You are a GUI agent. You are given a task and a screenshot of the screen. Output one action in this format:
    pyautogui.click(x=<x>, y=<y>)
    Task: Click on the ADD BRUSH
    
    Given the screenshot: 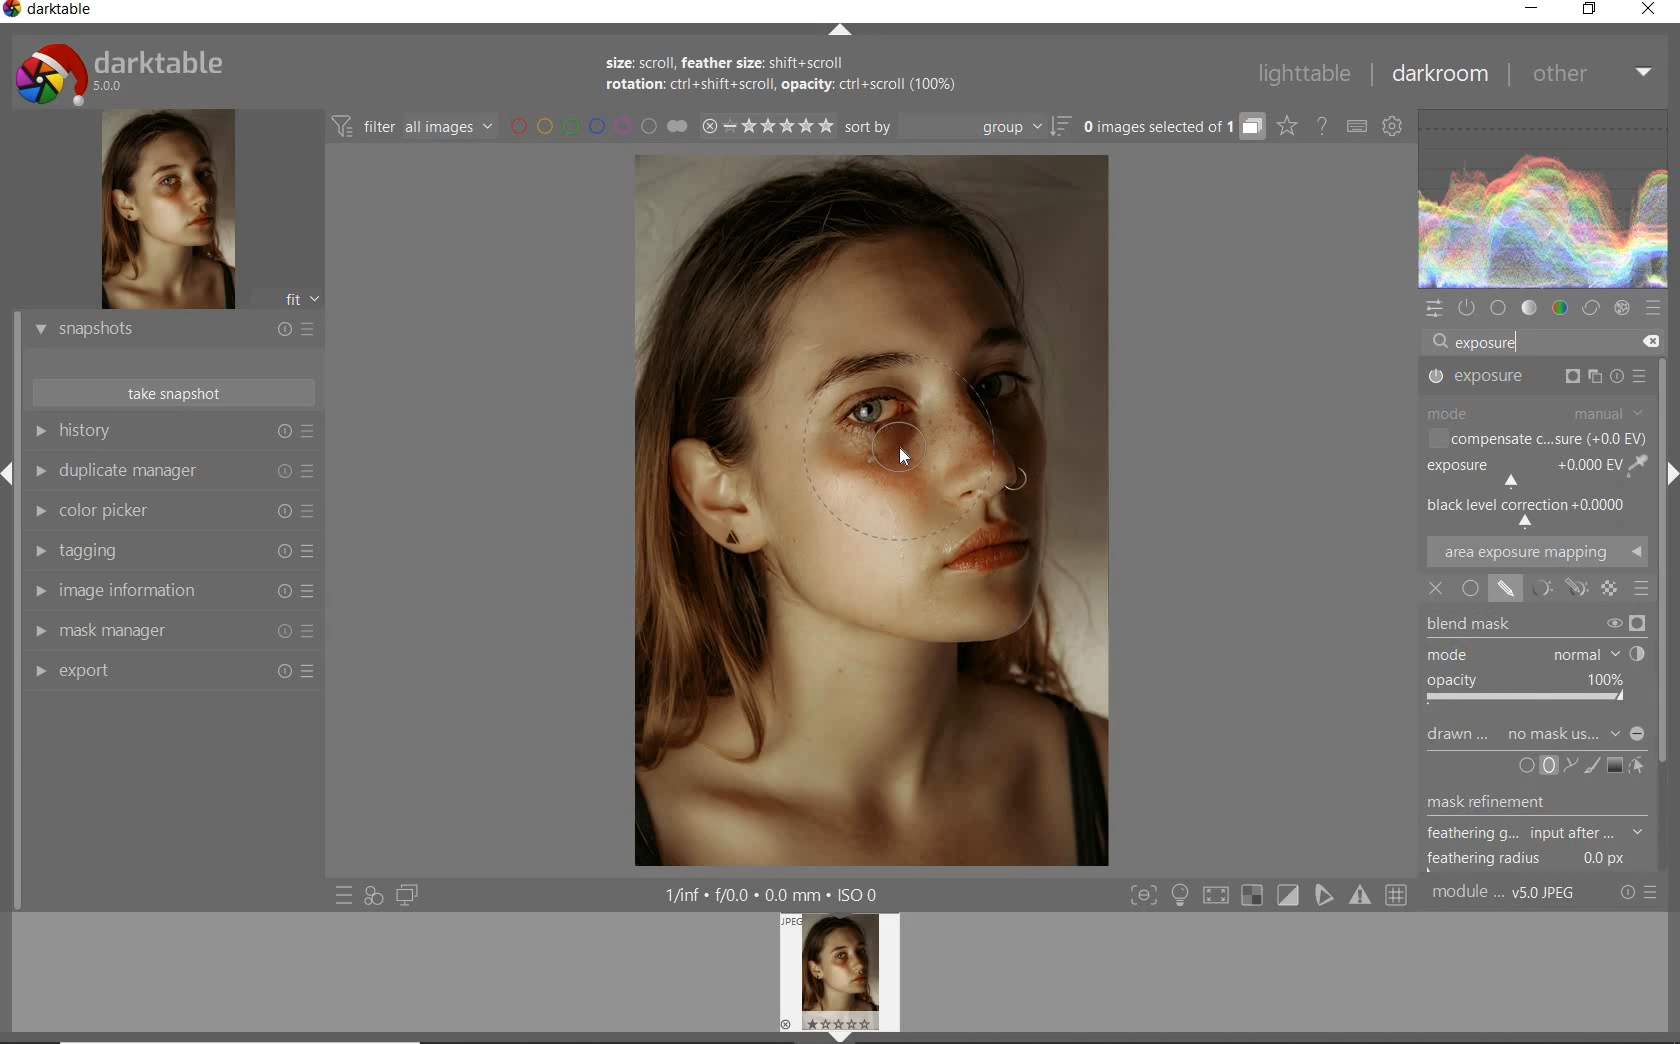 What is the action you would take?
    pyautogui.click(x=1592, y=767)
    